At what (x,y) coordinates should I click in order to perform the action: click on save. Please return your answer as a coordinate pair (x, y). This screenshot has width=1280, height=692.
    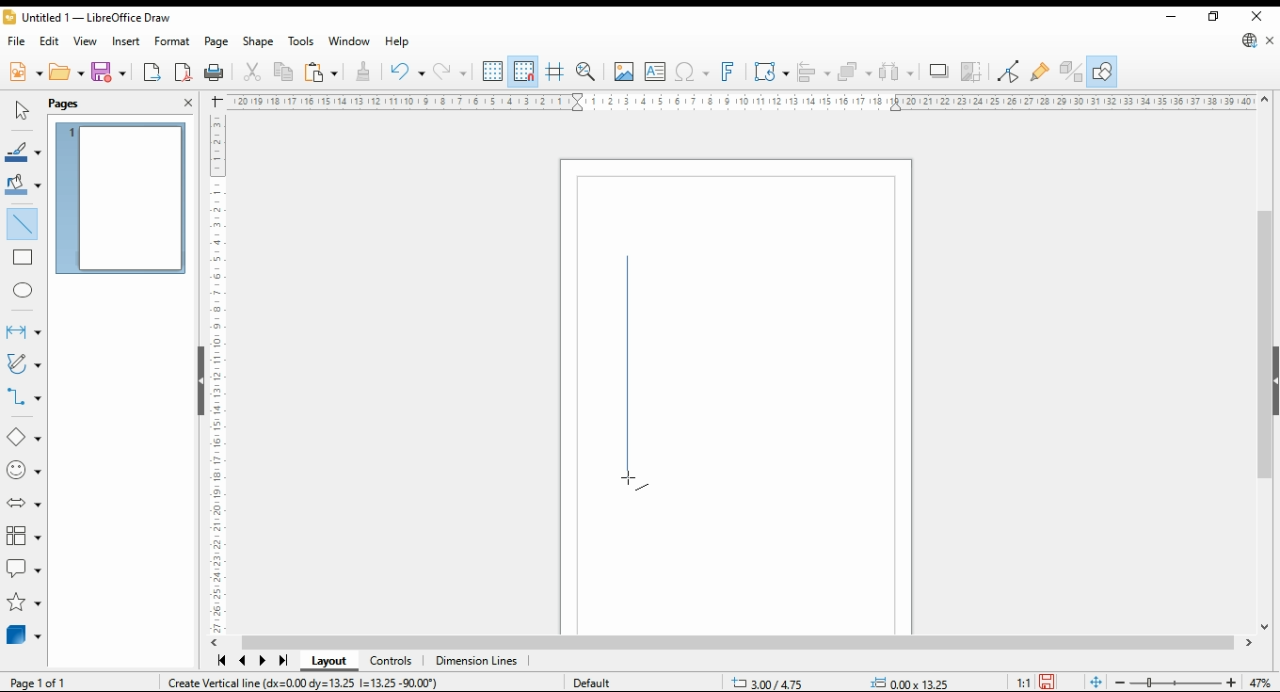
    Looking at the image, I should click on (109, 71).